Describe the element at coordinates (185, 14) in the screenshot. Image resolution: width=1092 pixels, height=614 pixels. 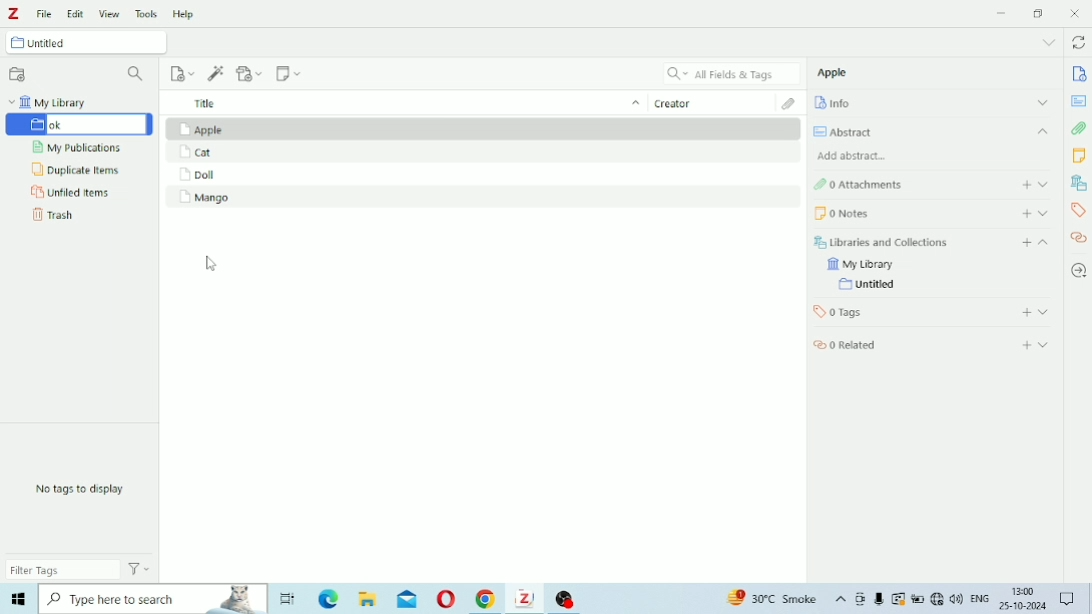
I see `Help` at that location.